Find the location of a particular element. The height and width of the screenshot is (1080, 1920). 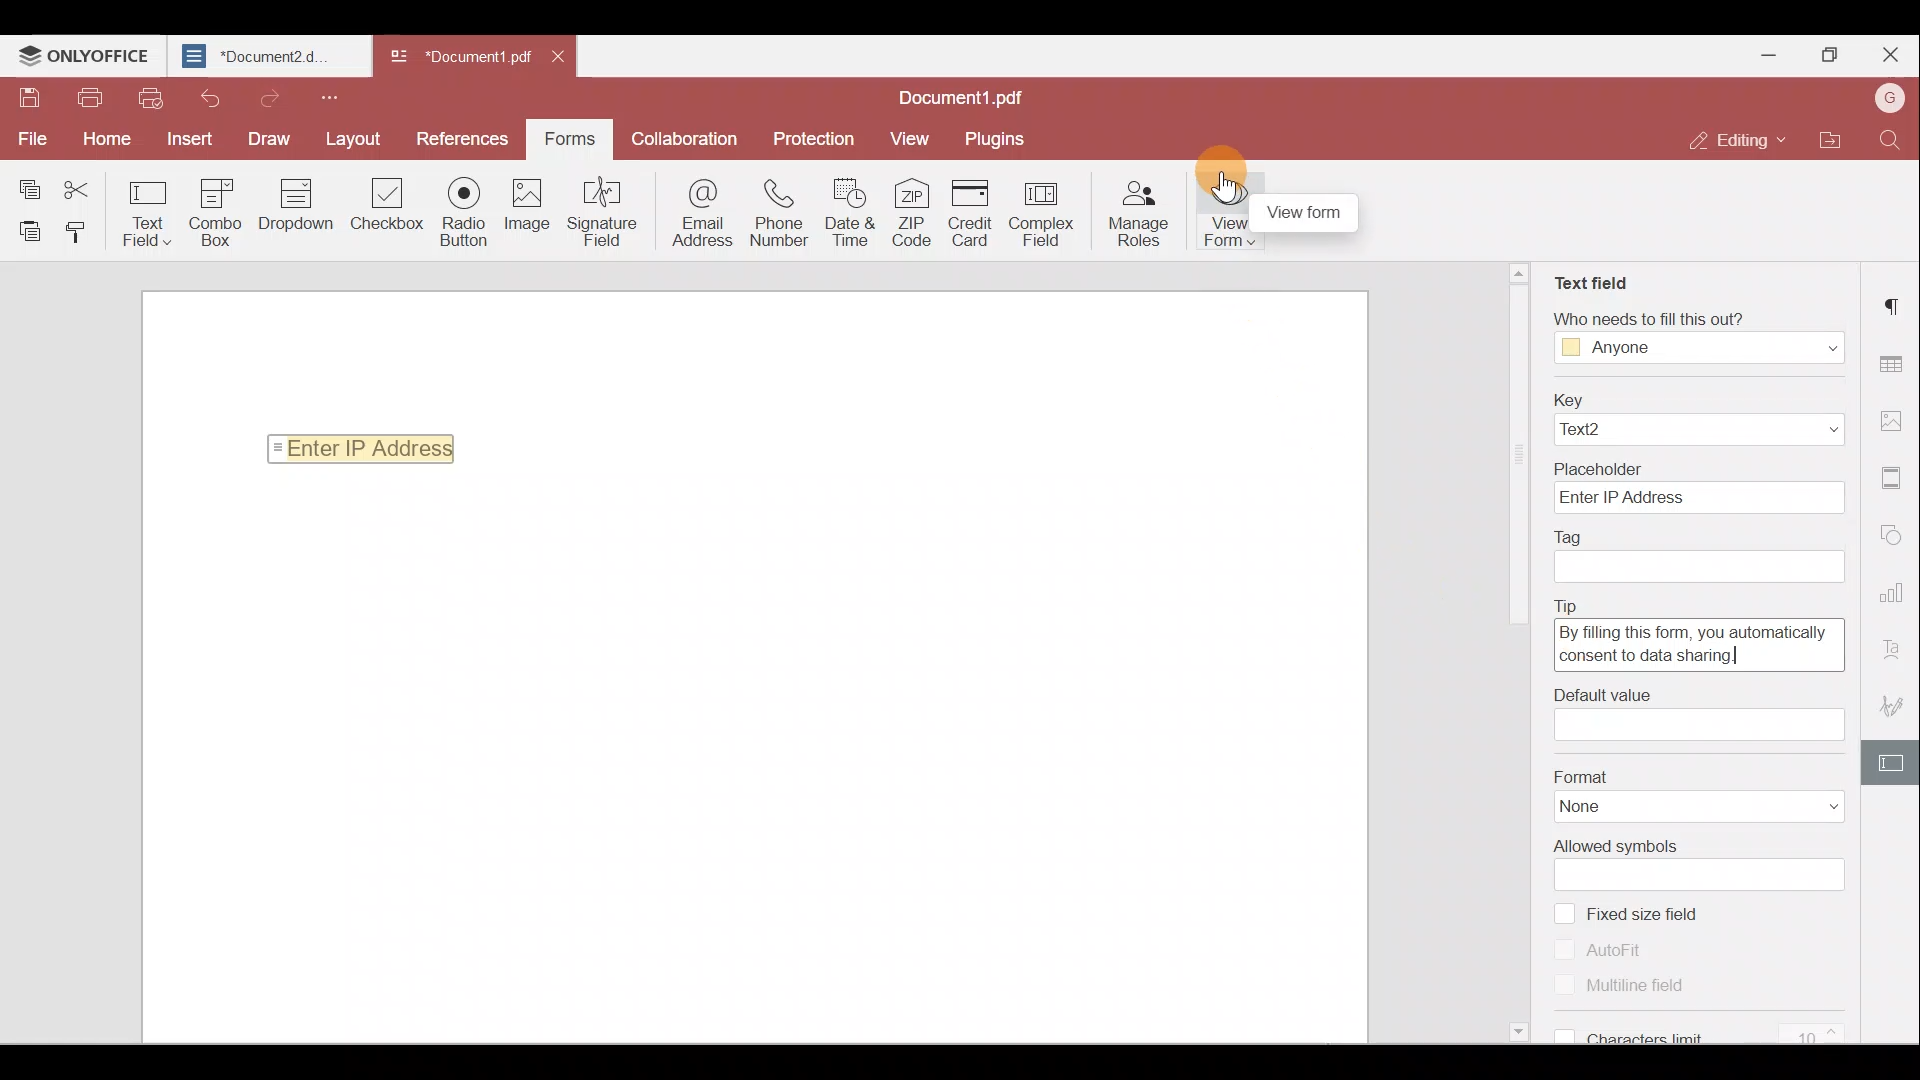

None is located at coordinates (1610, 808).